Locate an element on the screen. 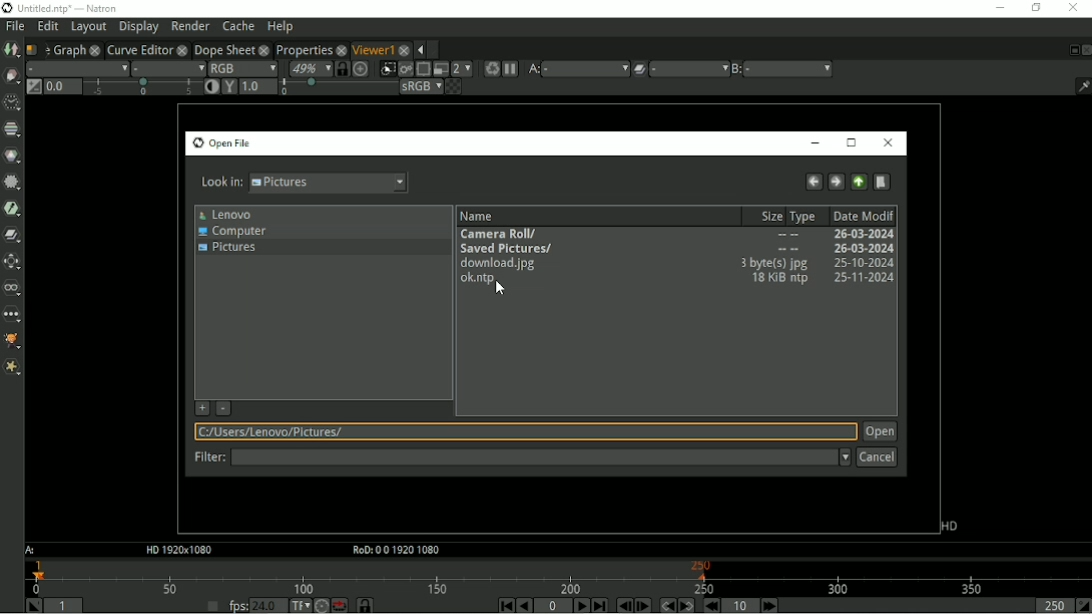  Minimize is located at coordinates (815, 143).